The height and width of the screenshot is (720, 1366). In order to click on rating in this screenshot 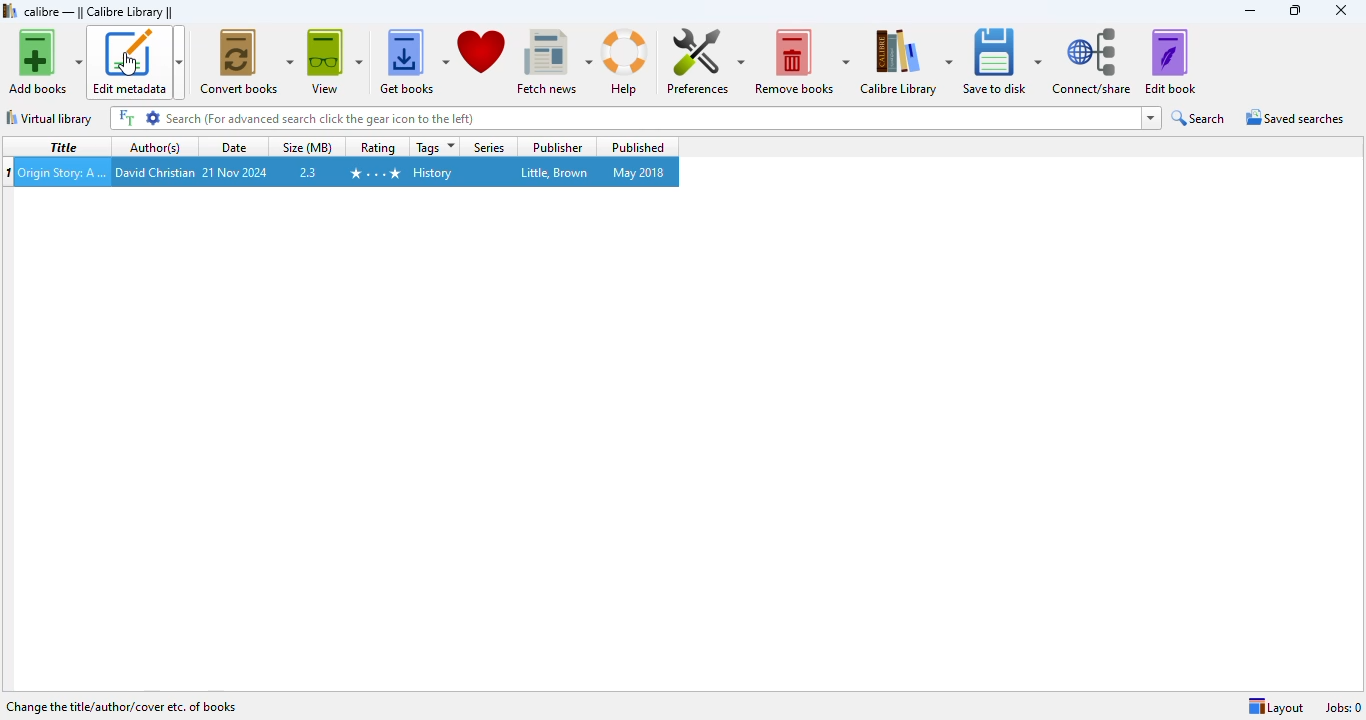, I will do `click(377, 148)`.